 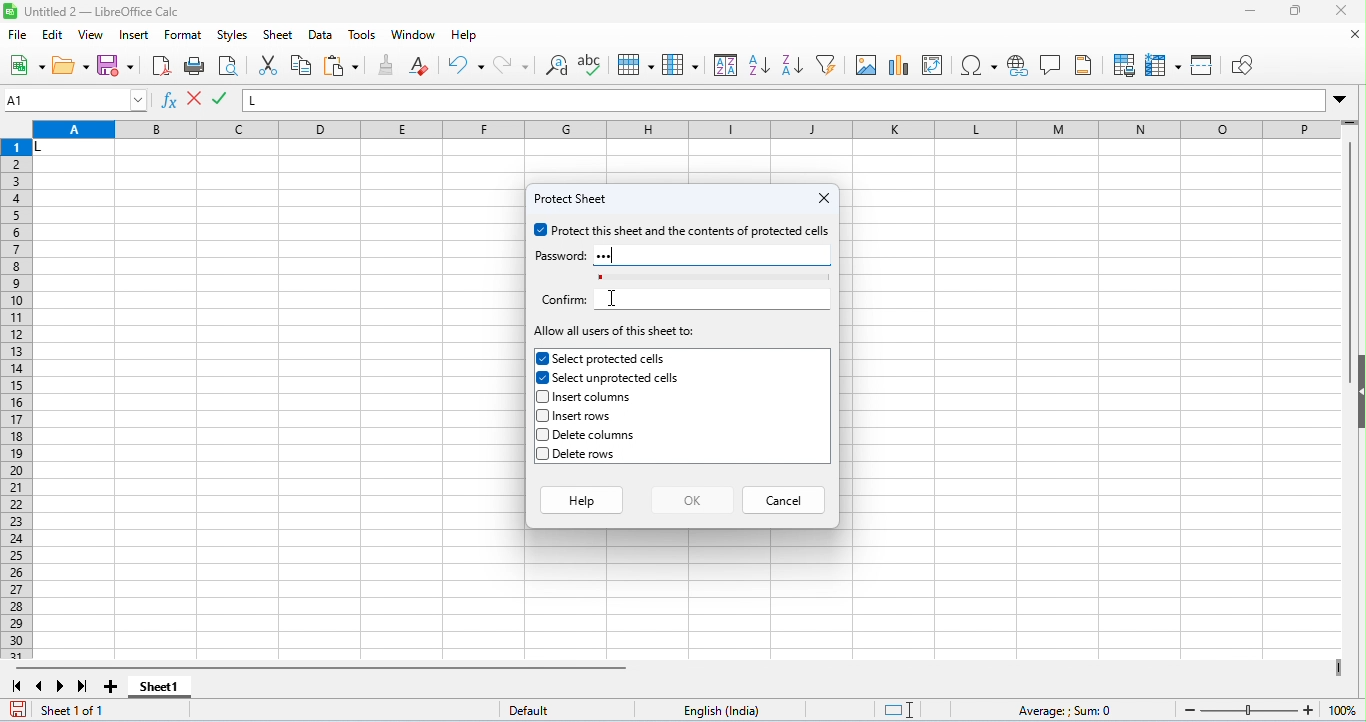 I want to click on cut, so click(x=271, y=65).